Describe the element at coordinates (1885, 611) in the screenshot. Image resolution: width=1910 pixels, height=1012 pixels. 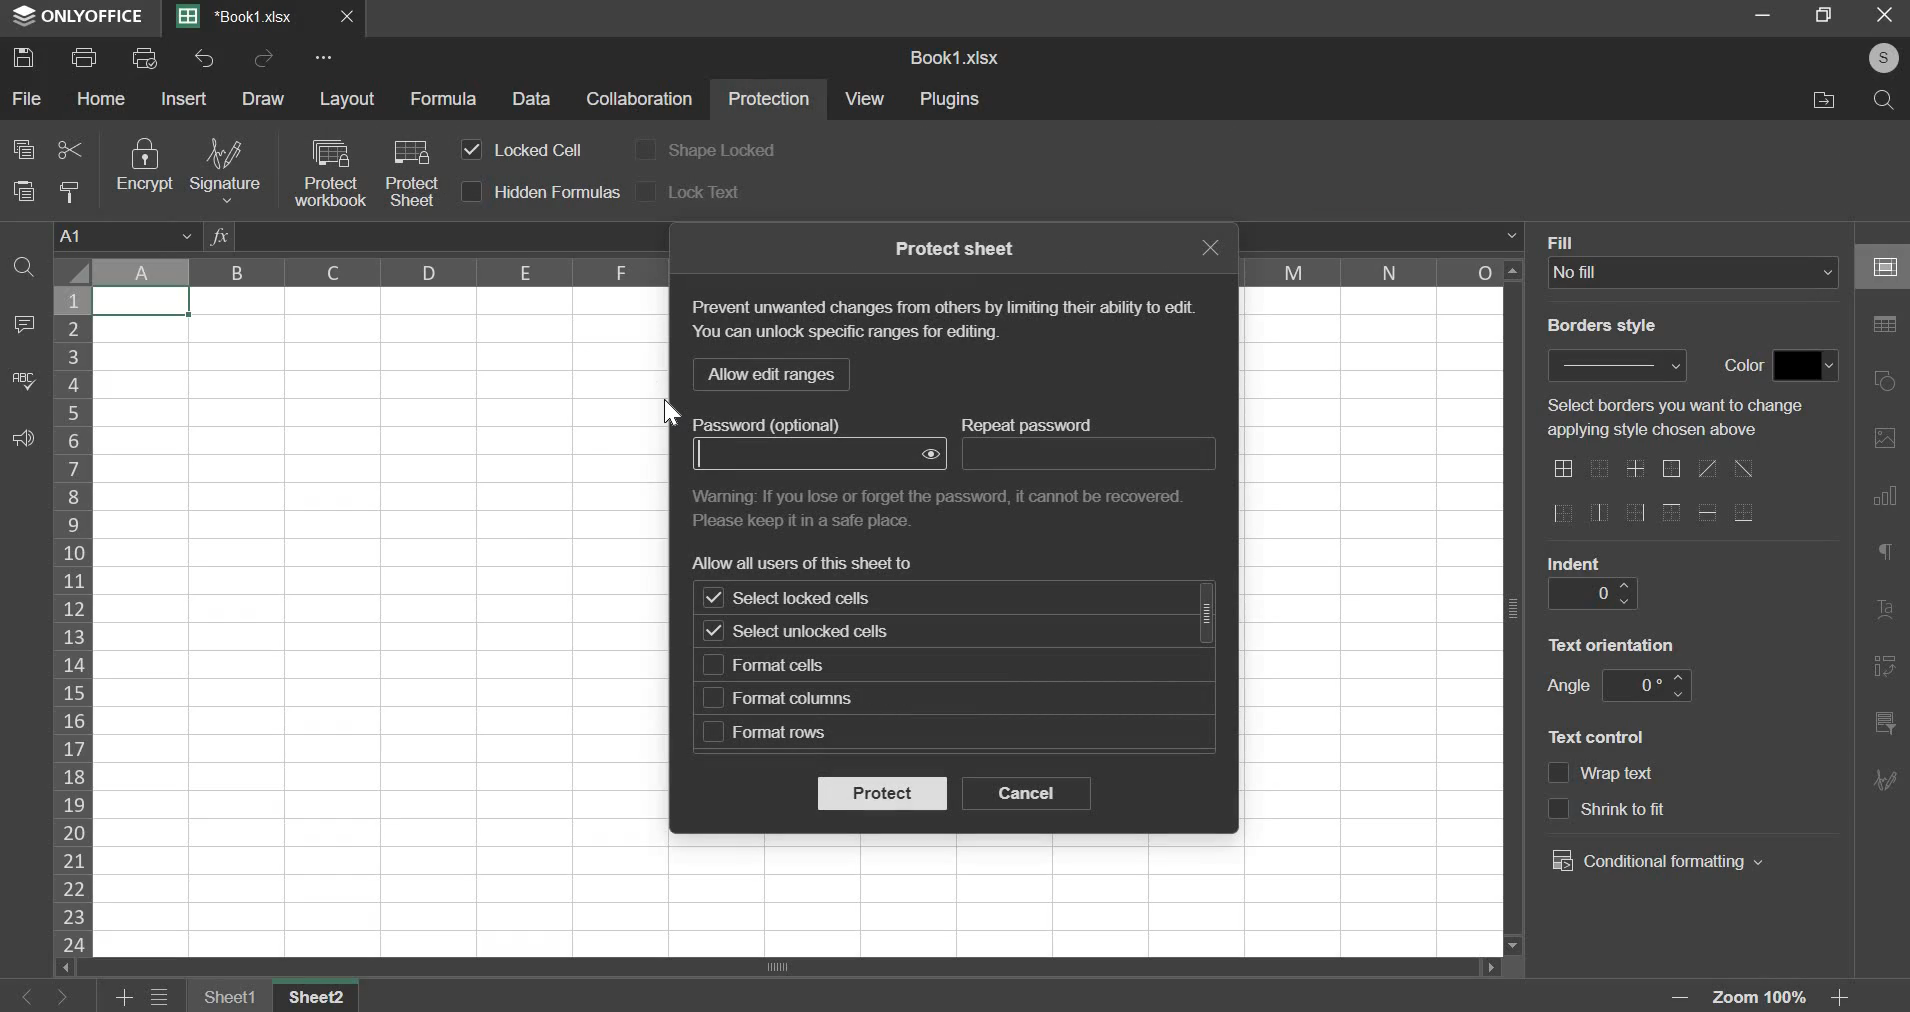
I see `right side bar` at that location.